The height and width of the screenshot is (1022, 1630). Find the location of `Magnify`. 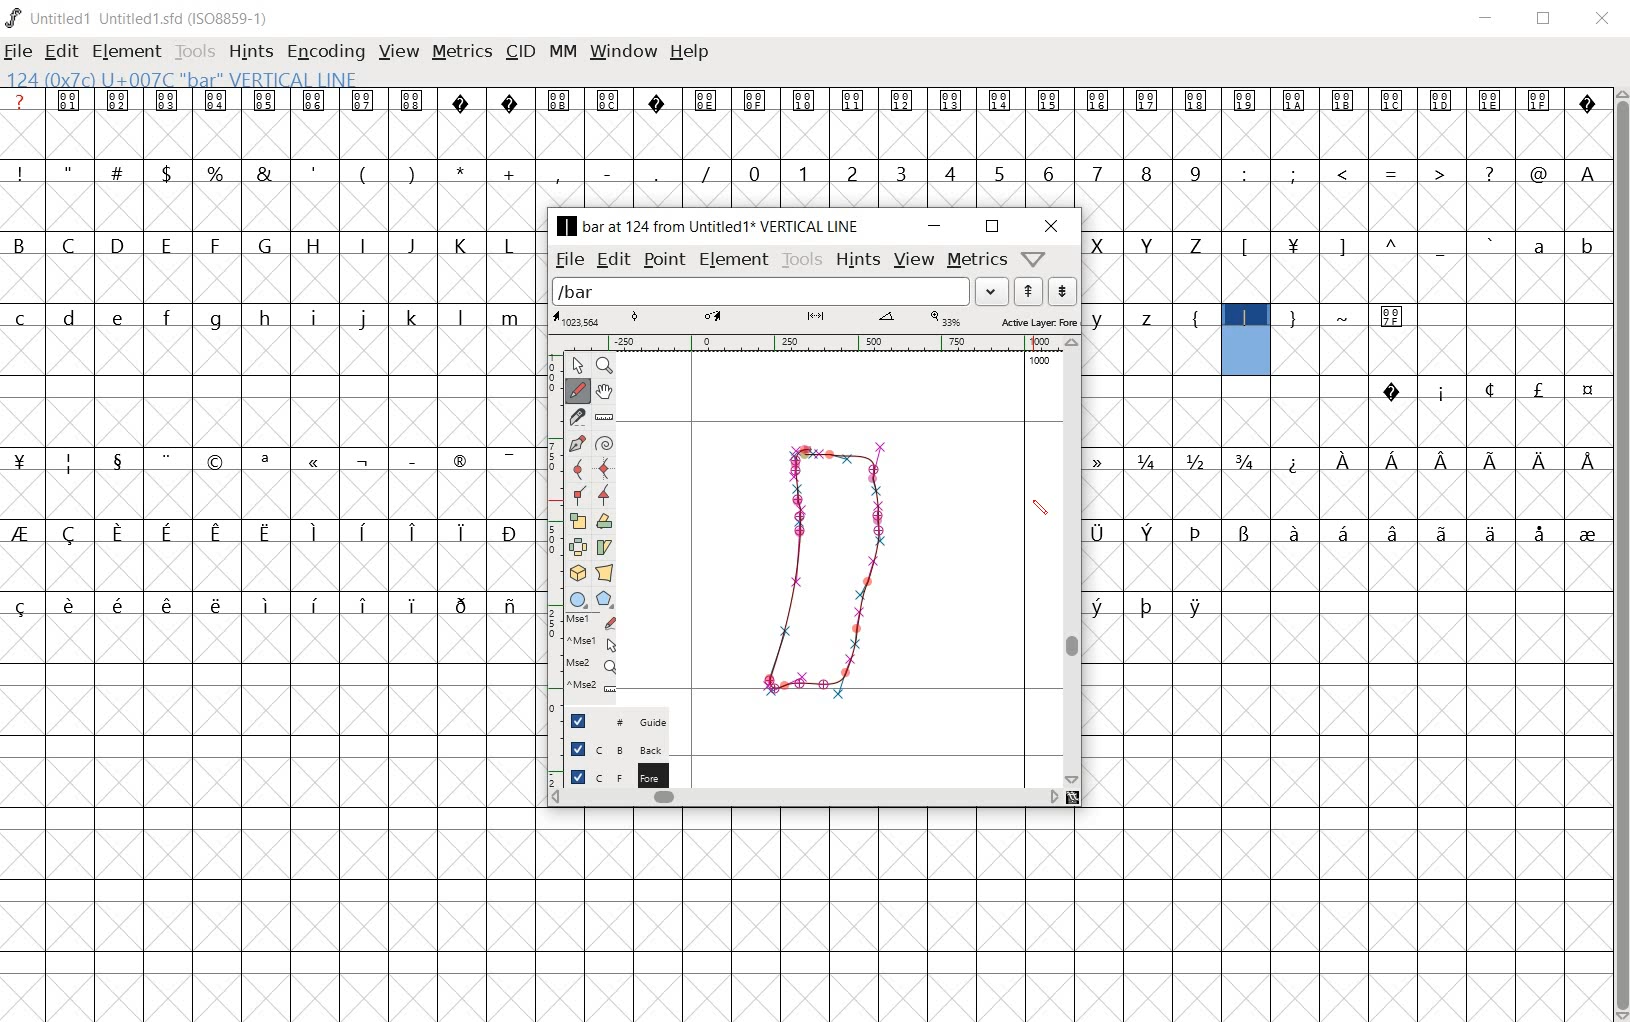

Magnify is located at coordinates (604, 367).